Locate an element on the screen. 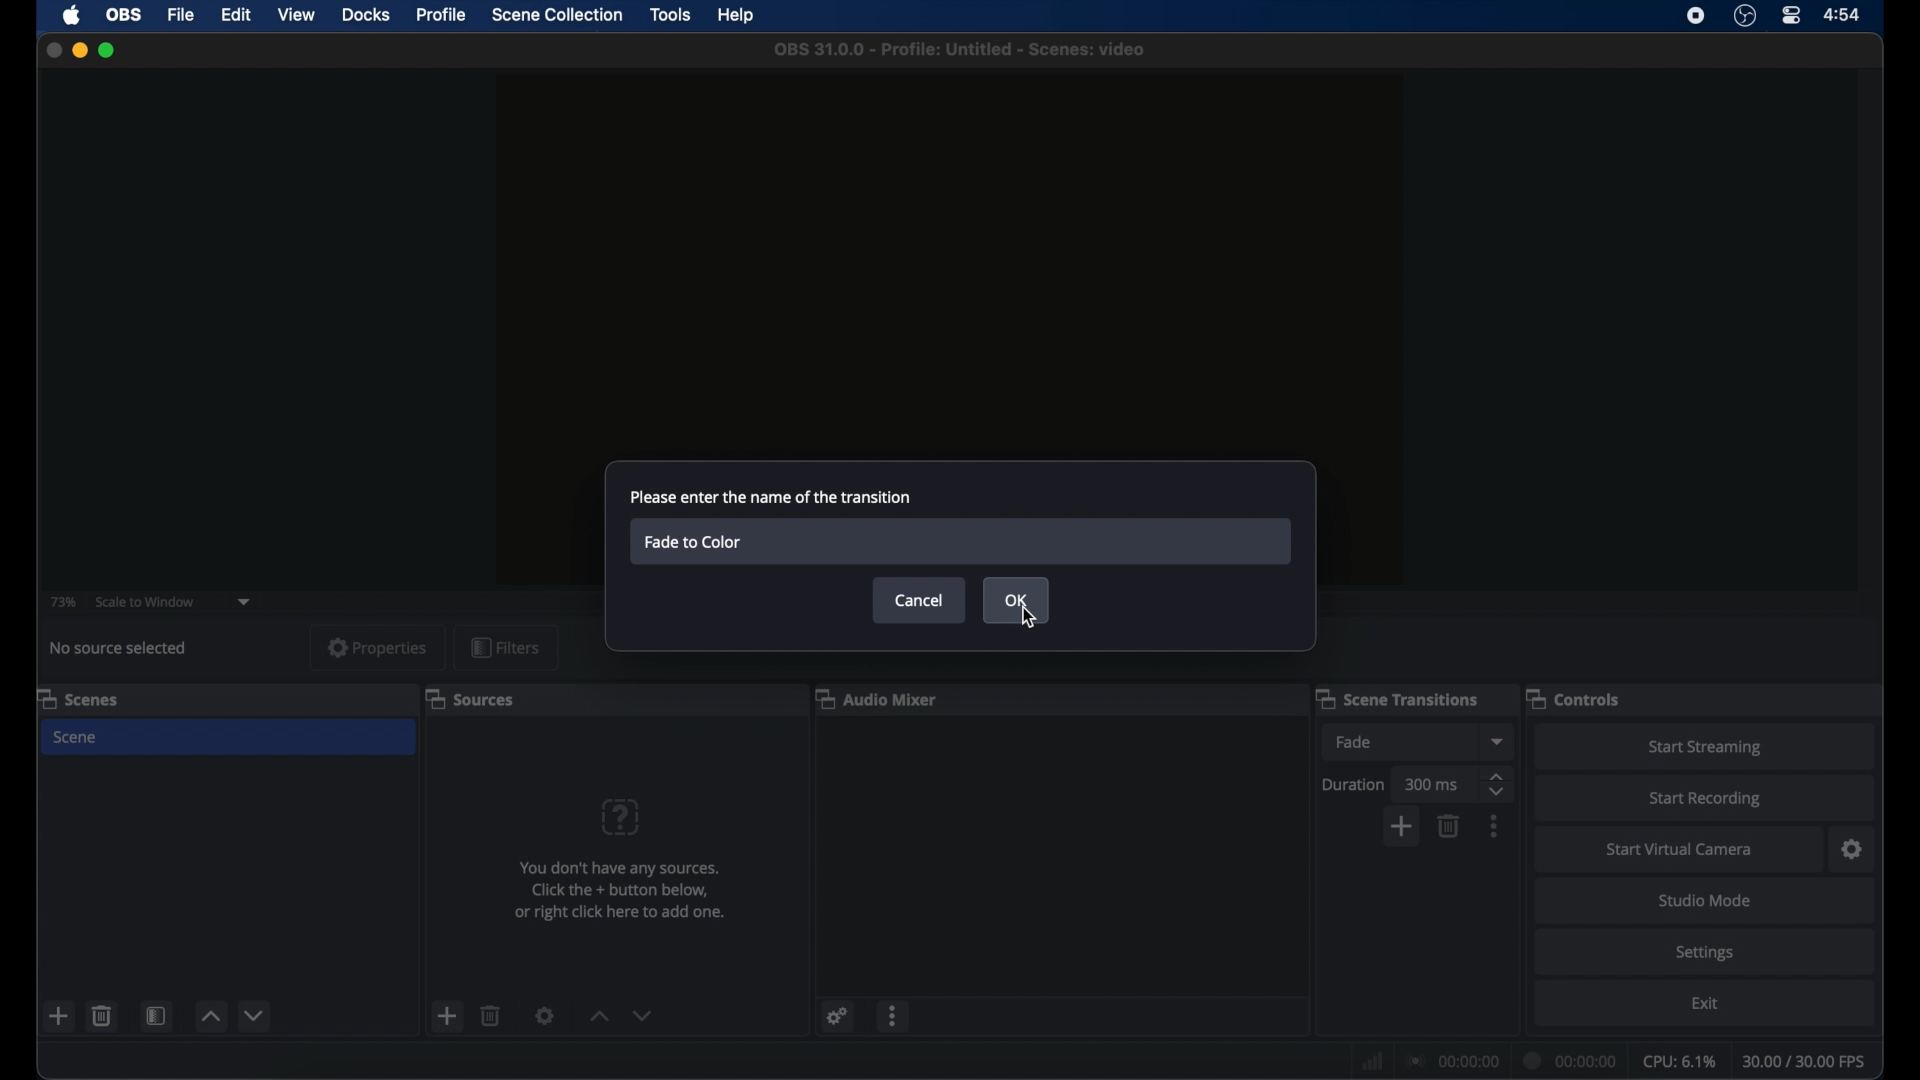 This screenshot has height=1080, width=1920. audio mixer is located at coordinates (876, 698).